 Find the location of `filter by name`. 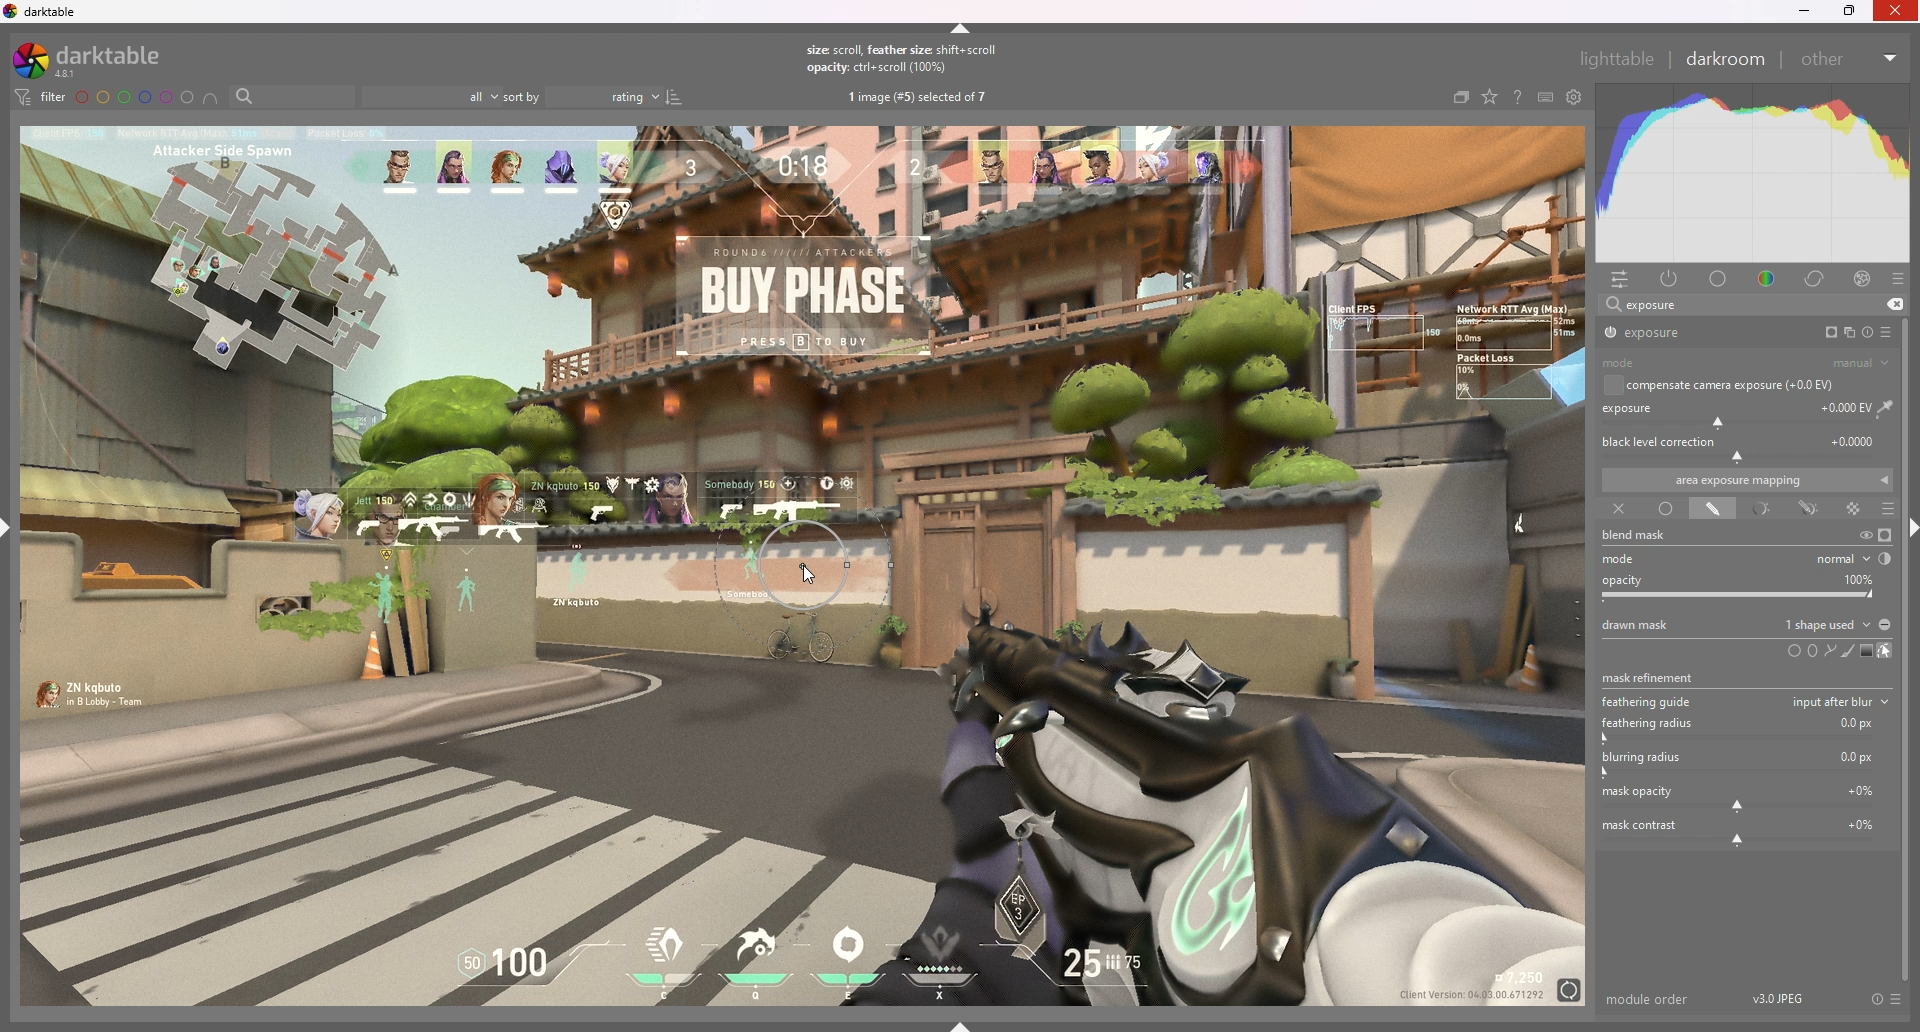

filter by name is located at coordinates (292, 95).